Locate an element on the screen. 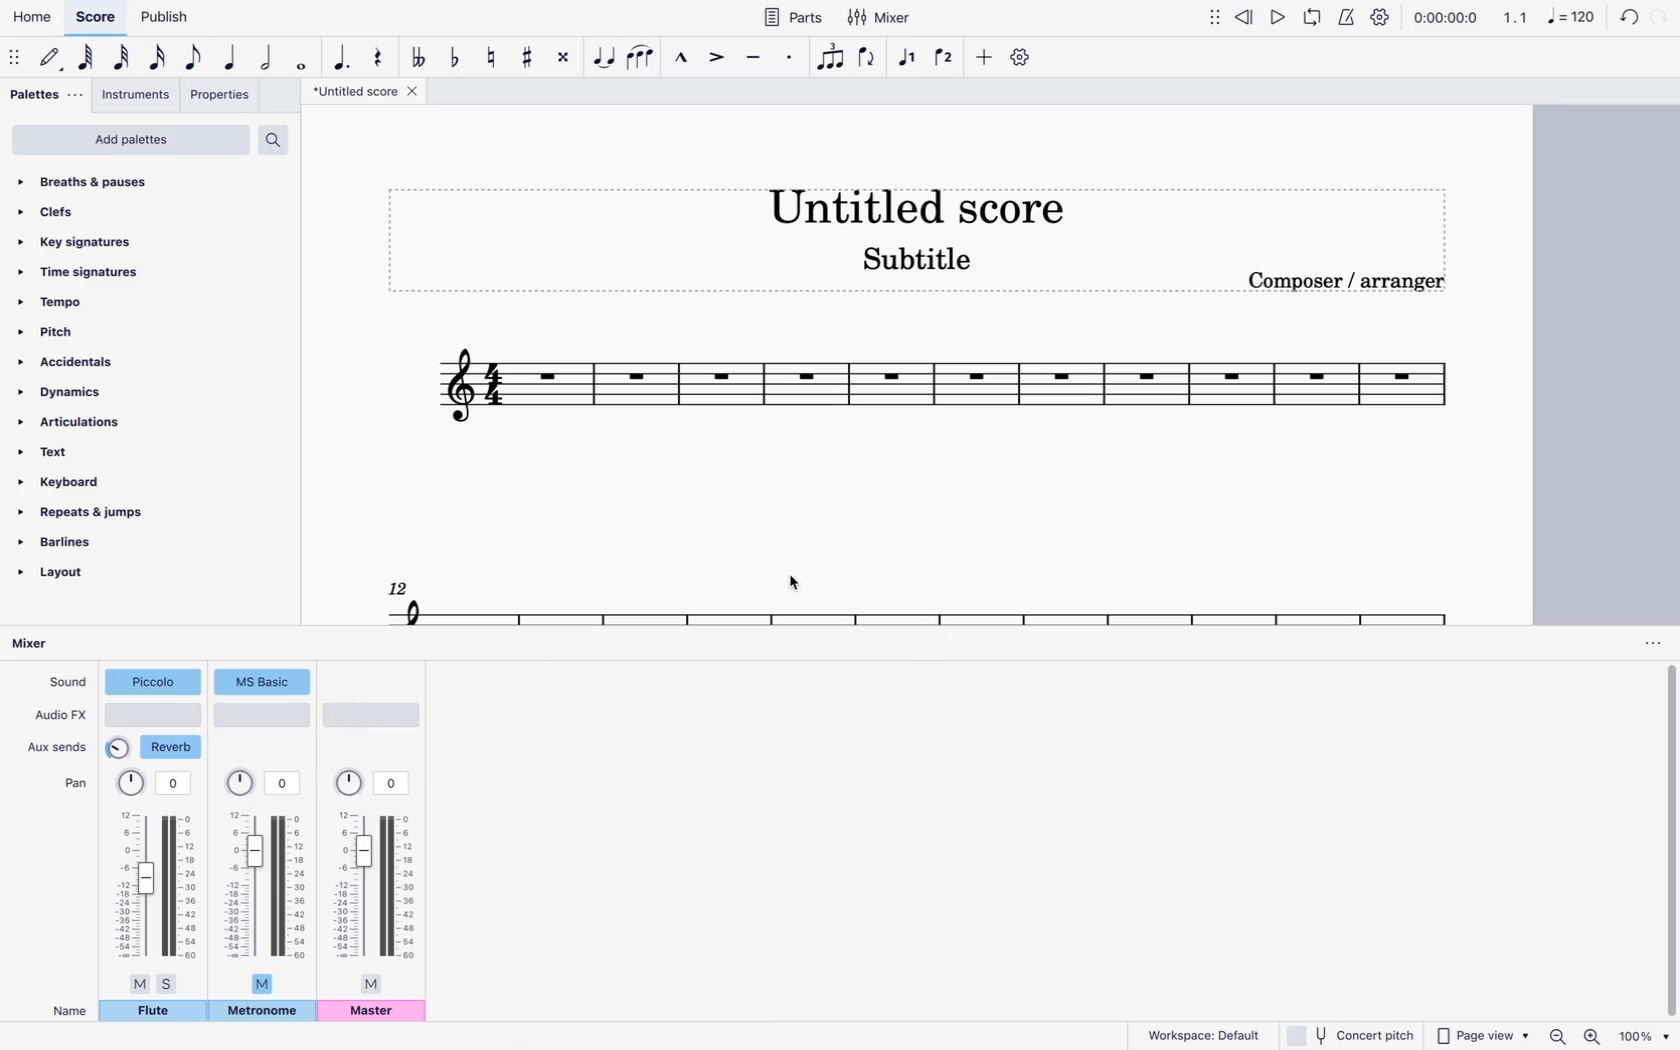 The image size is (1680, 1050). time signatures is located at coordinates (99, 274).